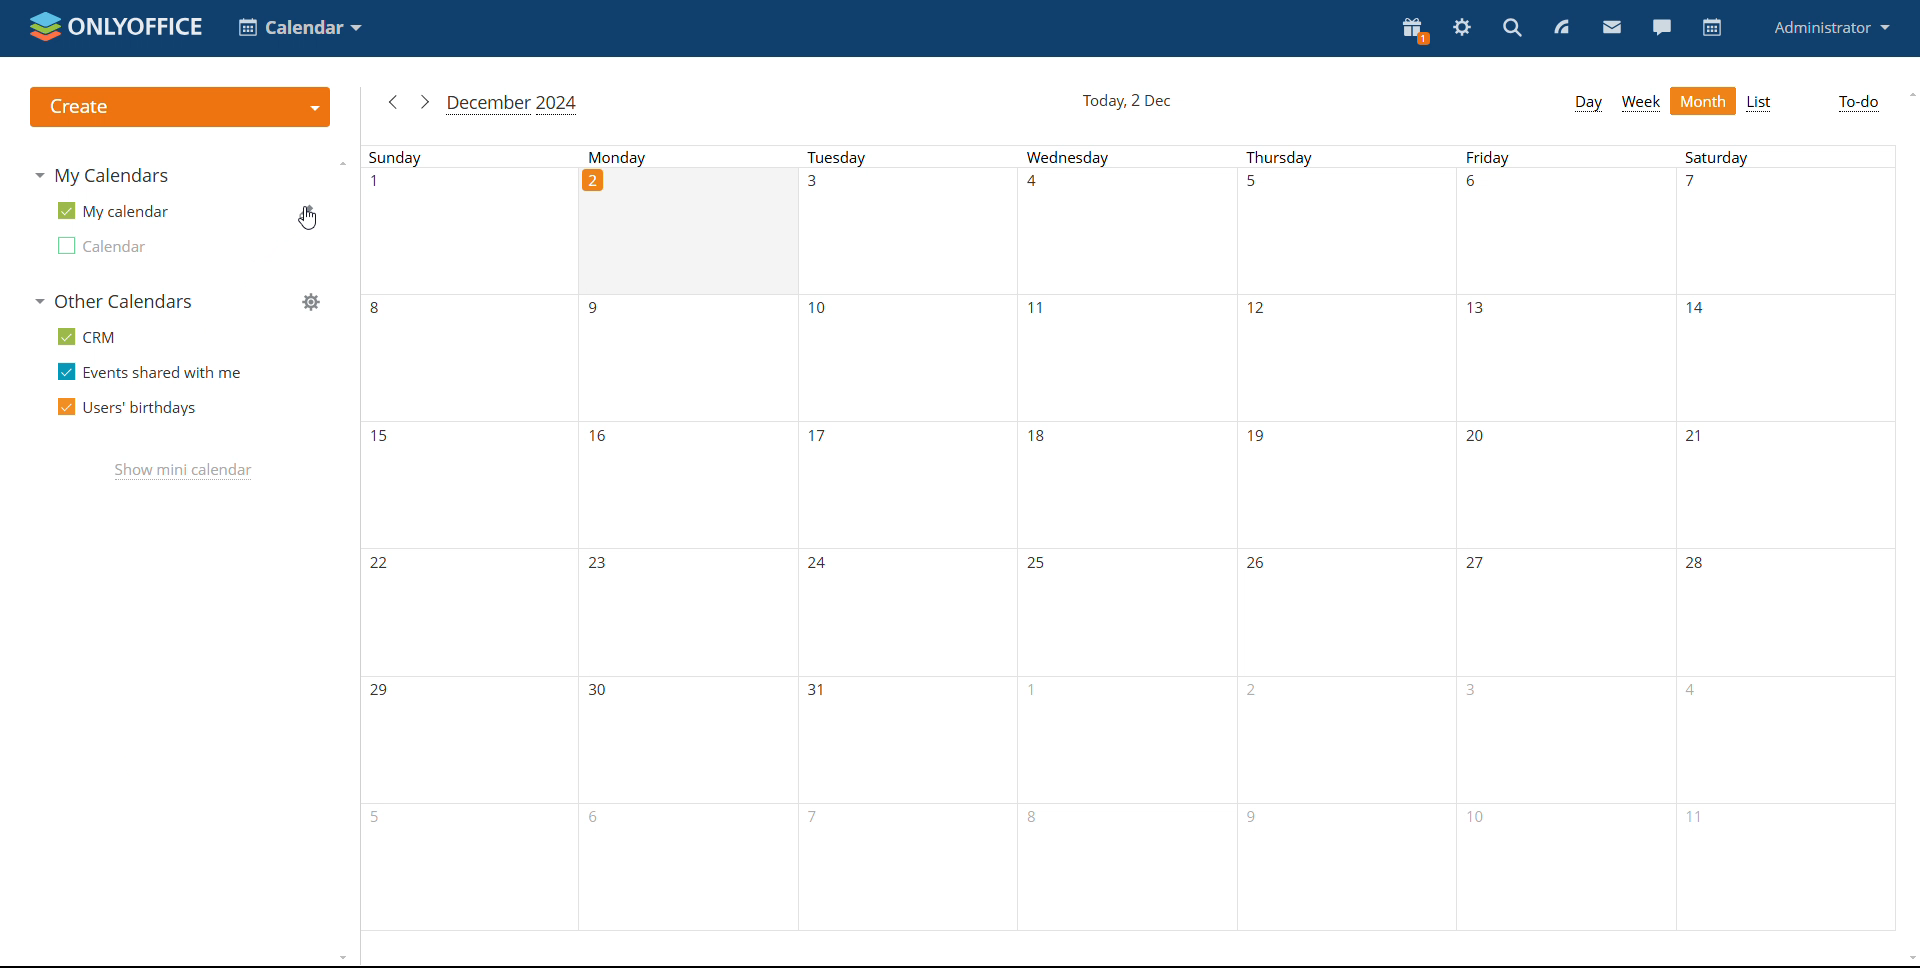 The height and width of the screenshot is (968, 1920). Describe the element at coordinates (513, 104) in the screenshot. I see `current month` at that location.